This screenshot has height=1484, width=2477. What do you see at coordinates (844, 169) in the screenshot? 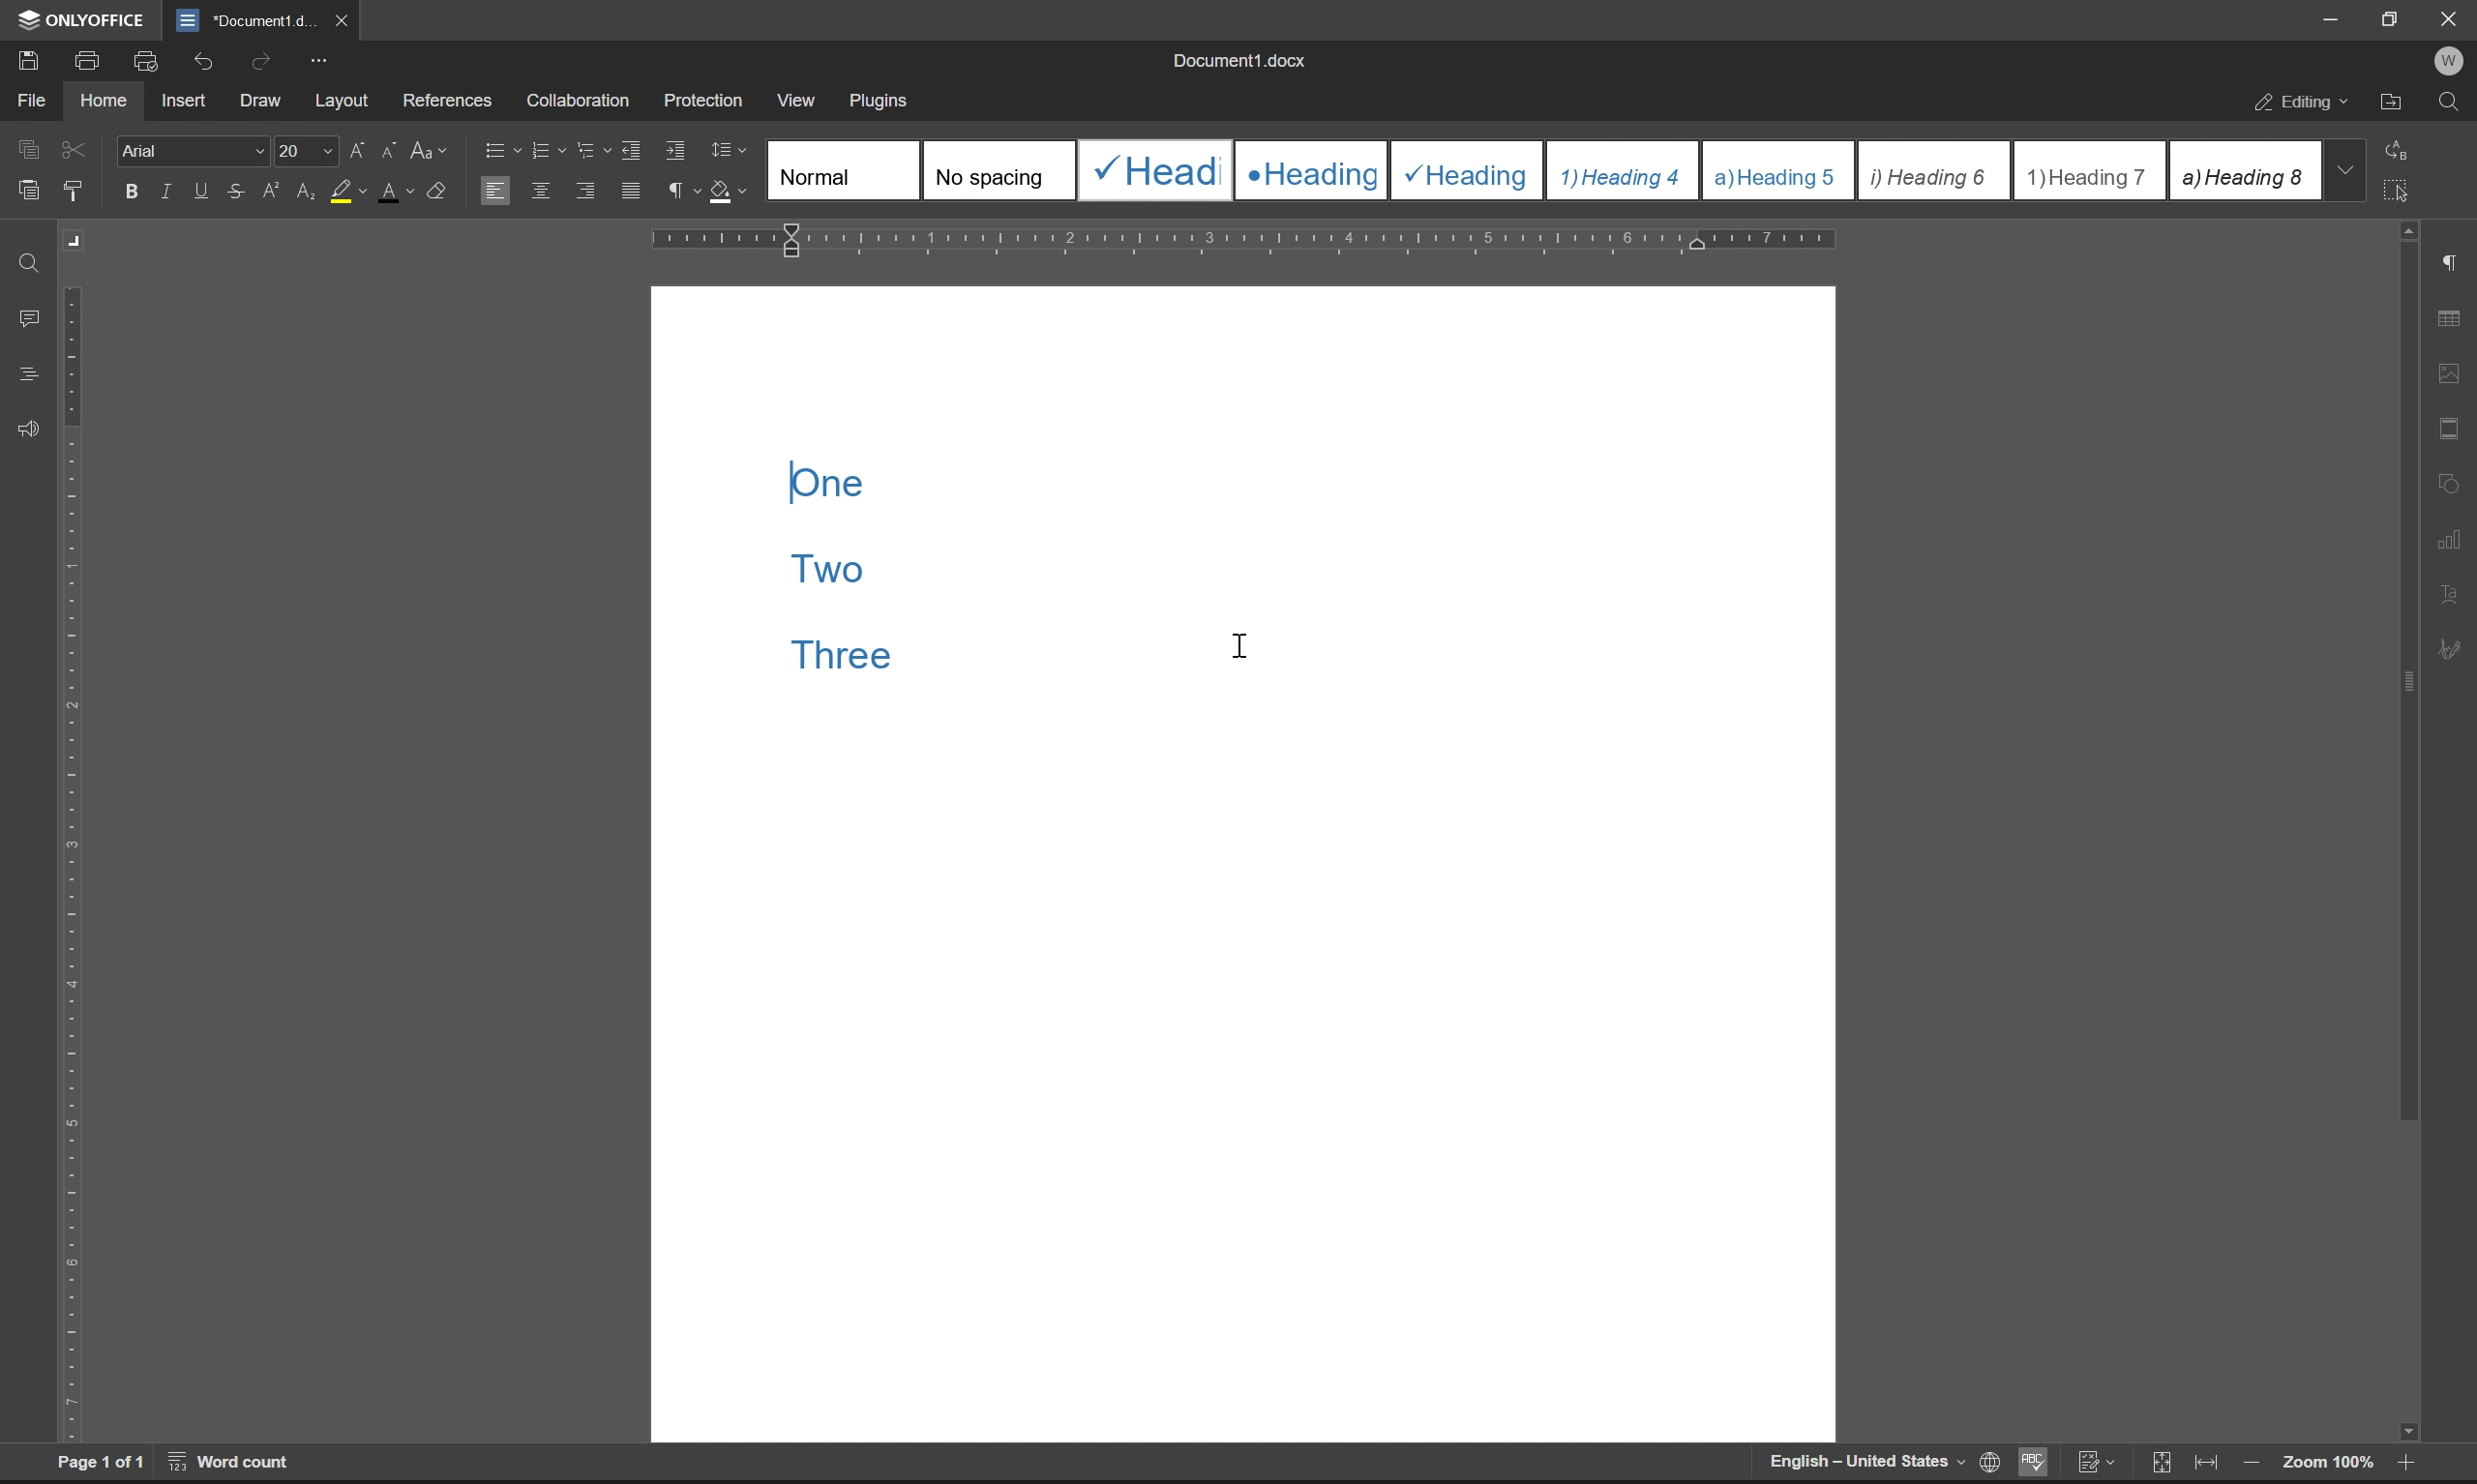
I see `Normal` at bounding box center [844, 169].